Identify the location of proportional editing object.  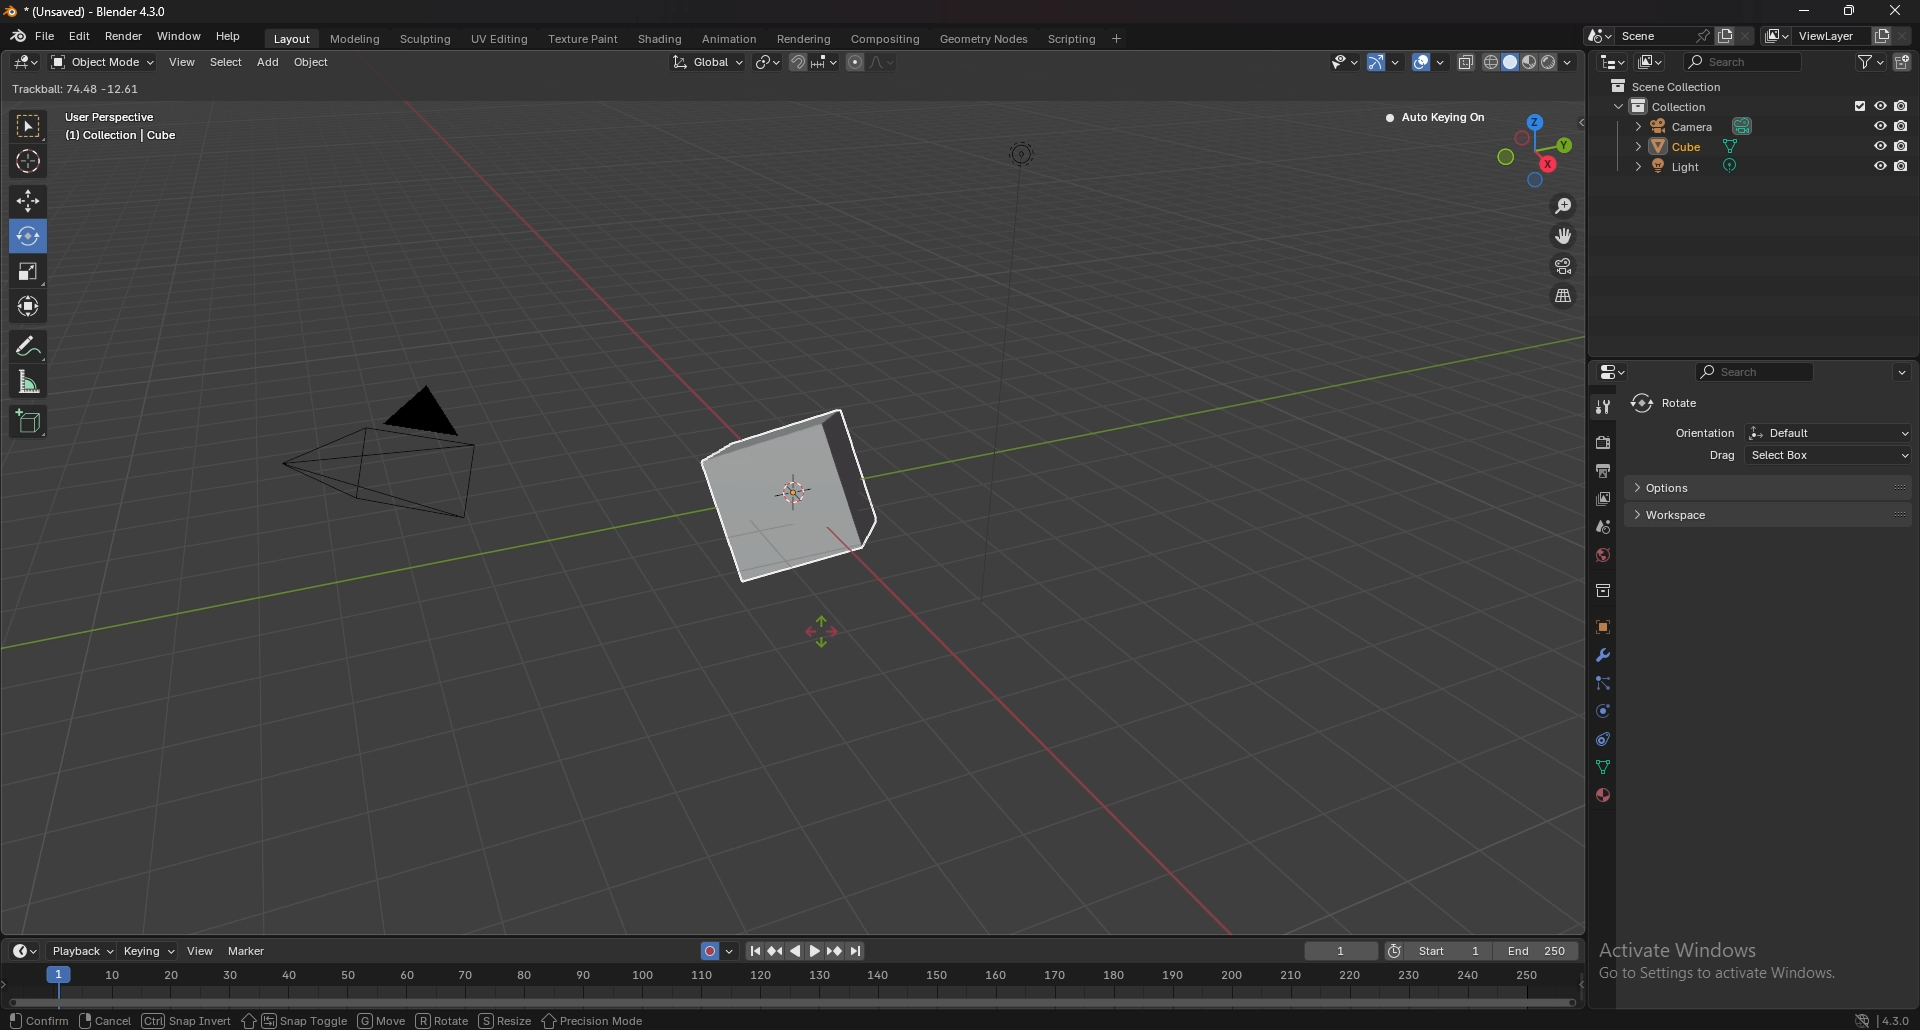
(855, 63).